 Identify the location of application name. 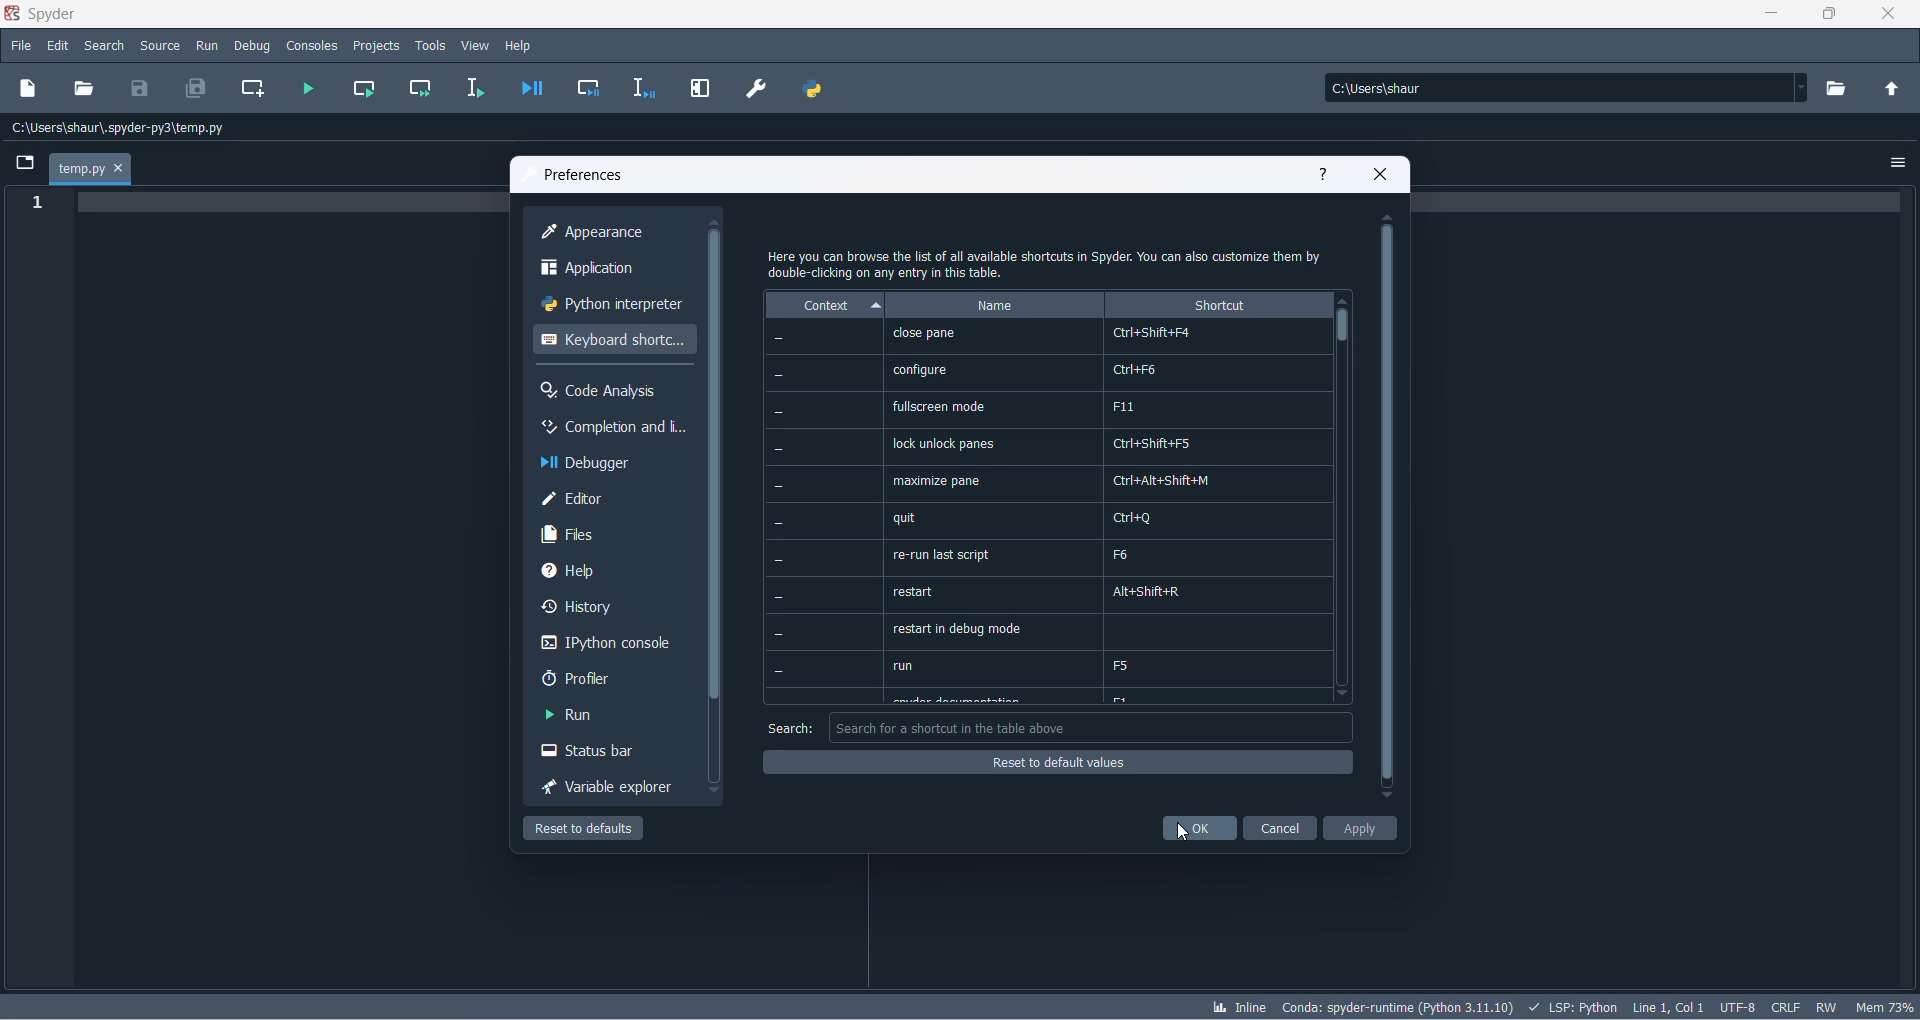
(43, 12).